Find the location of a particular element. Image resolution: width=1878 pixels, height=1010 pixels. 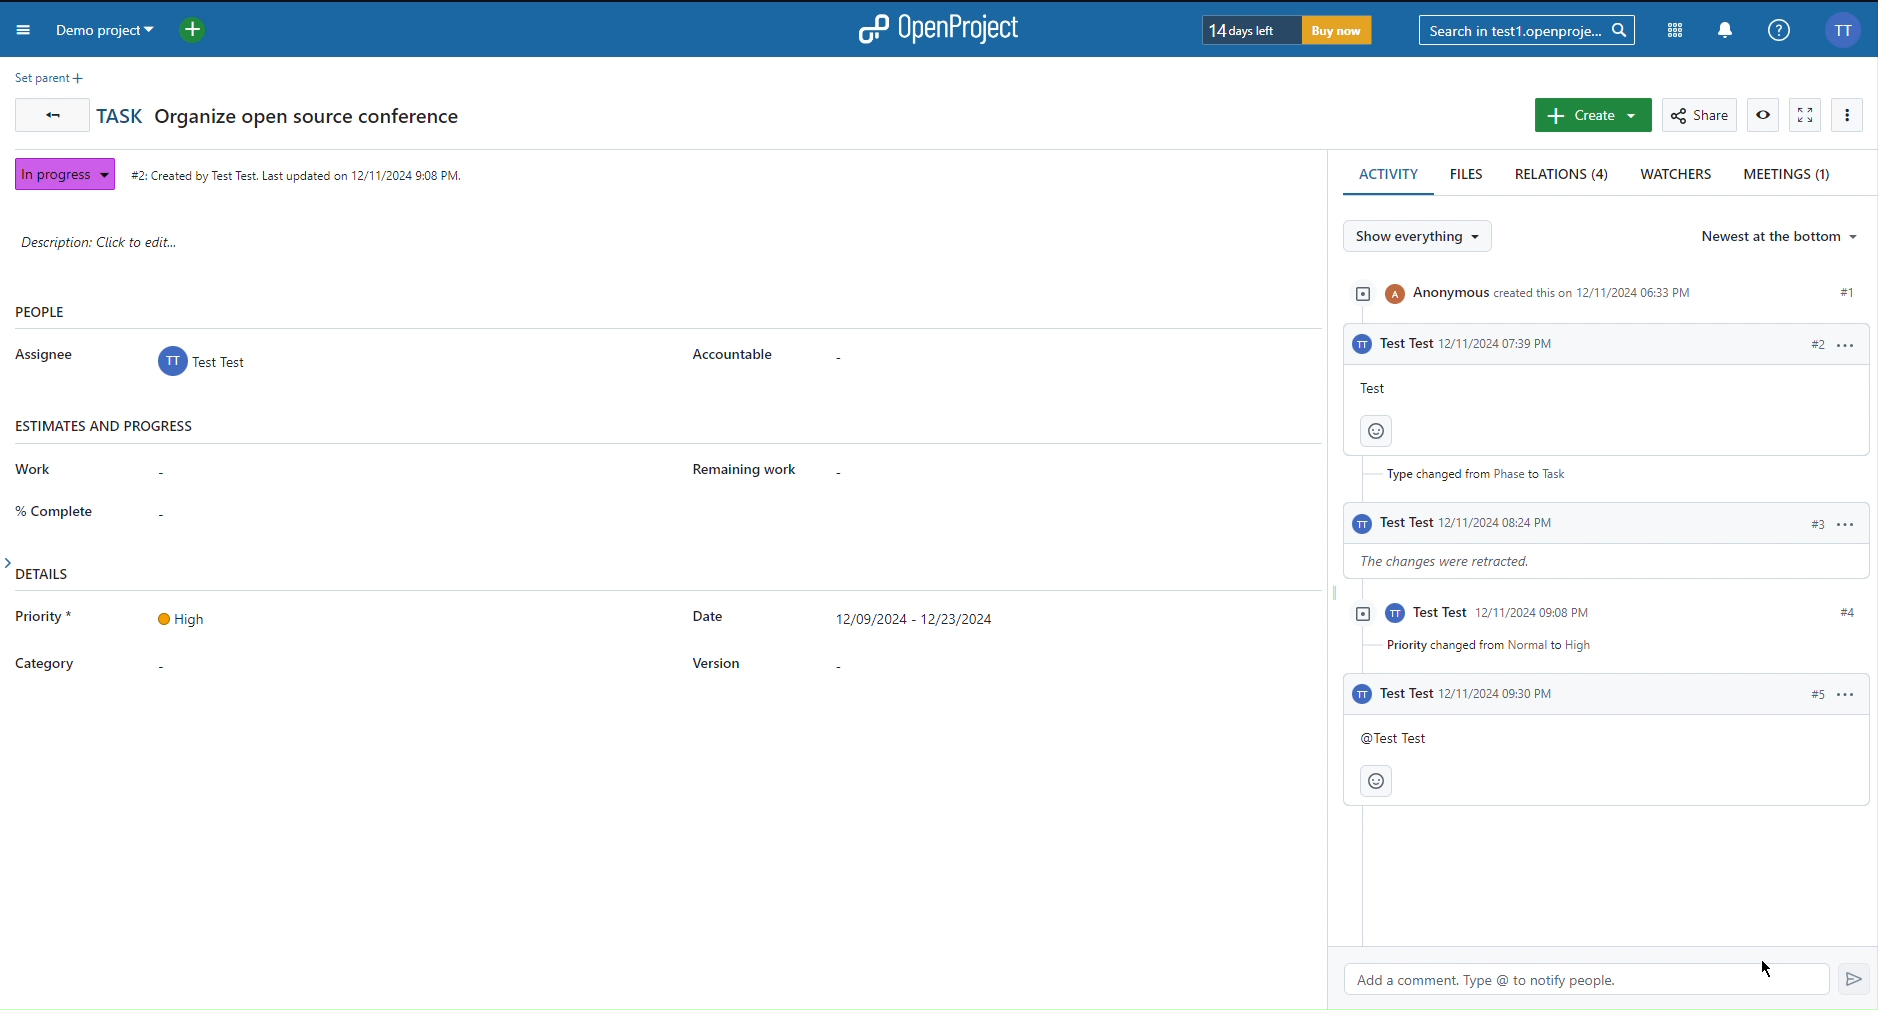

Details is located at coordinates (555, 635).